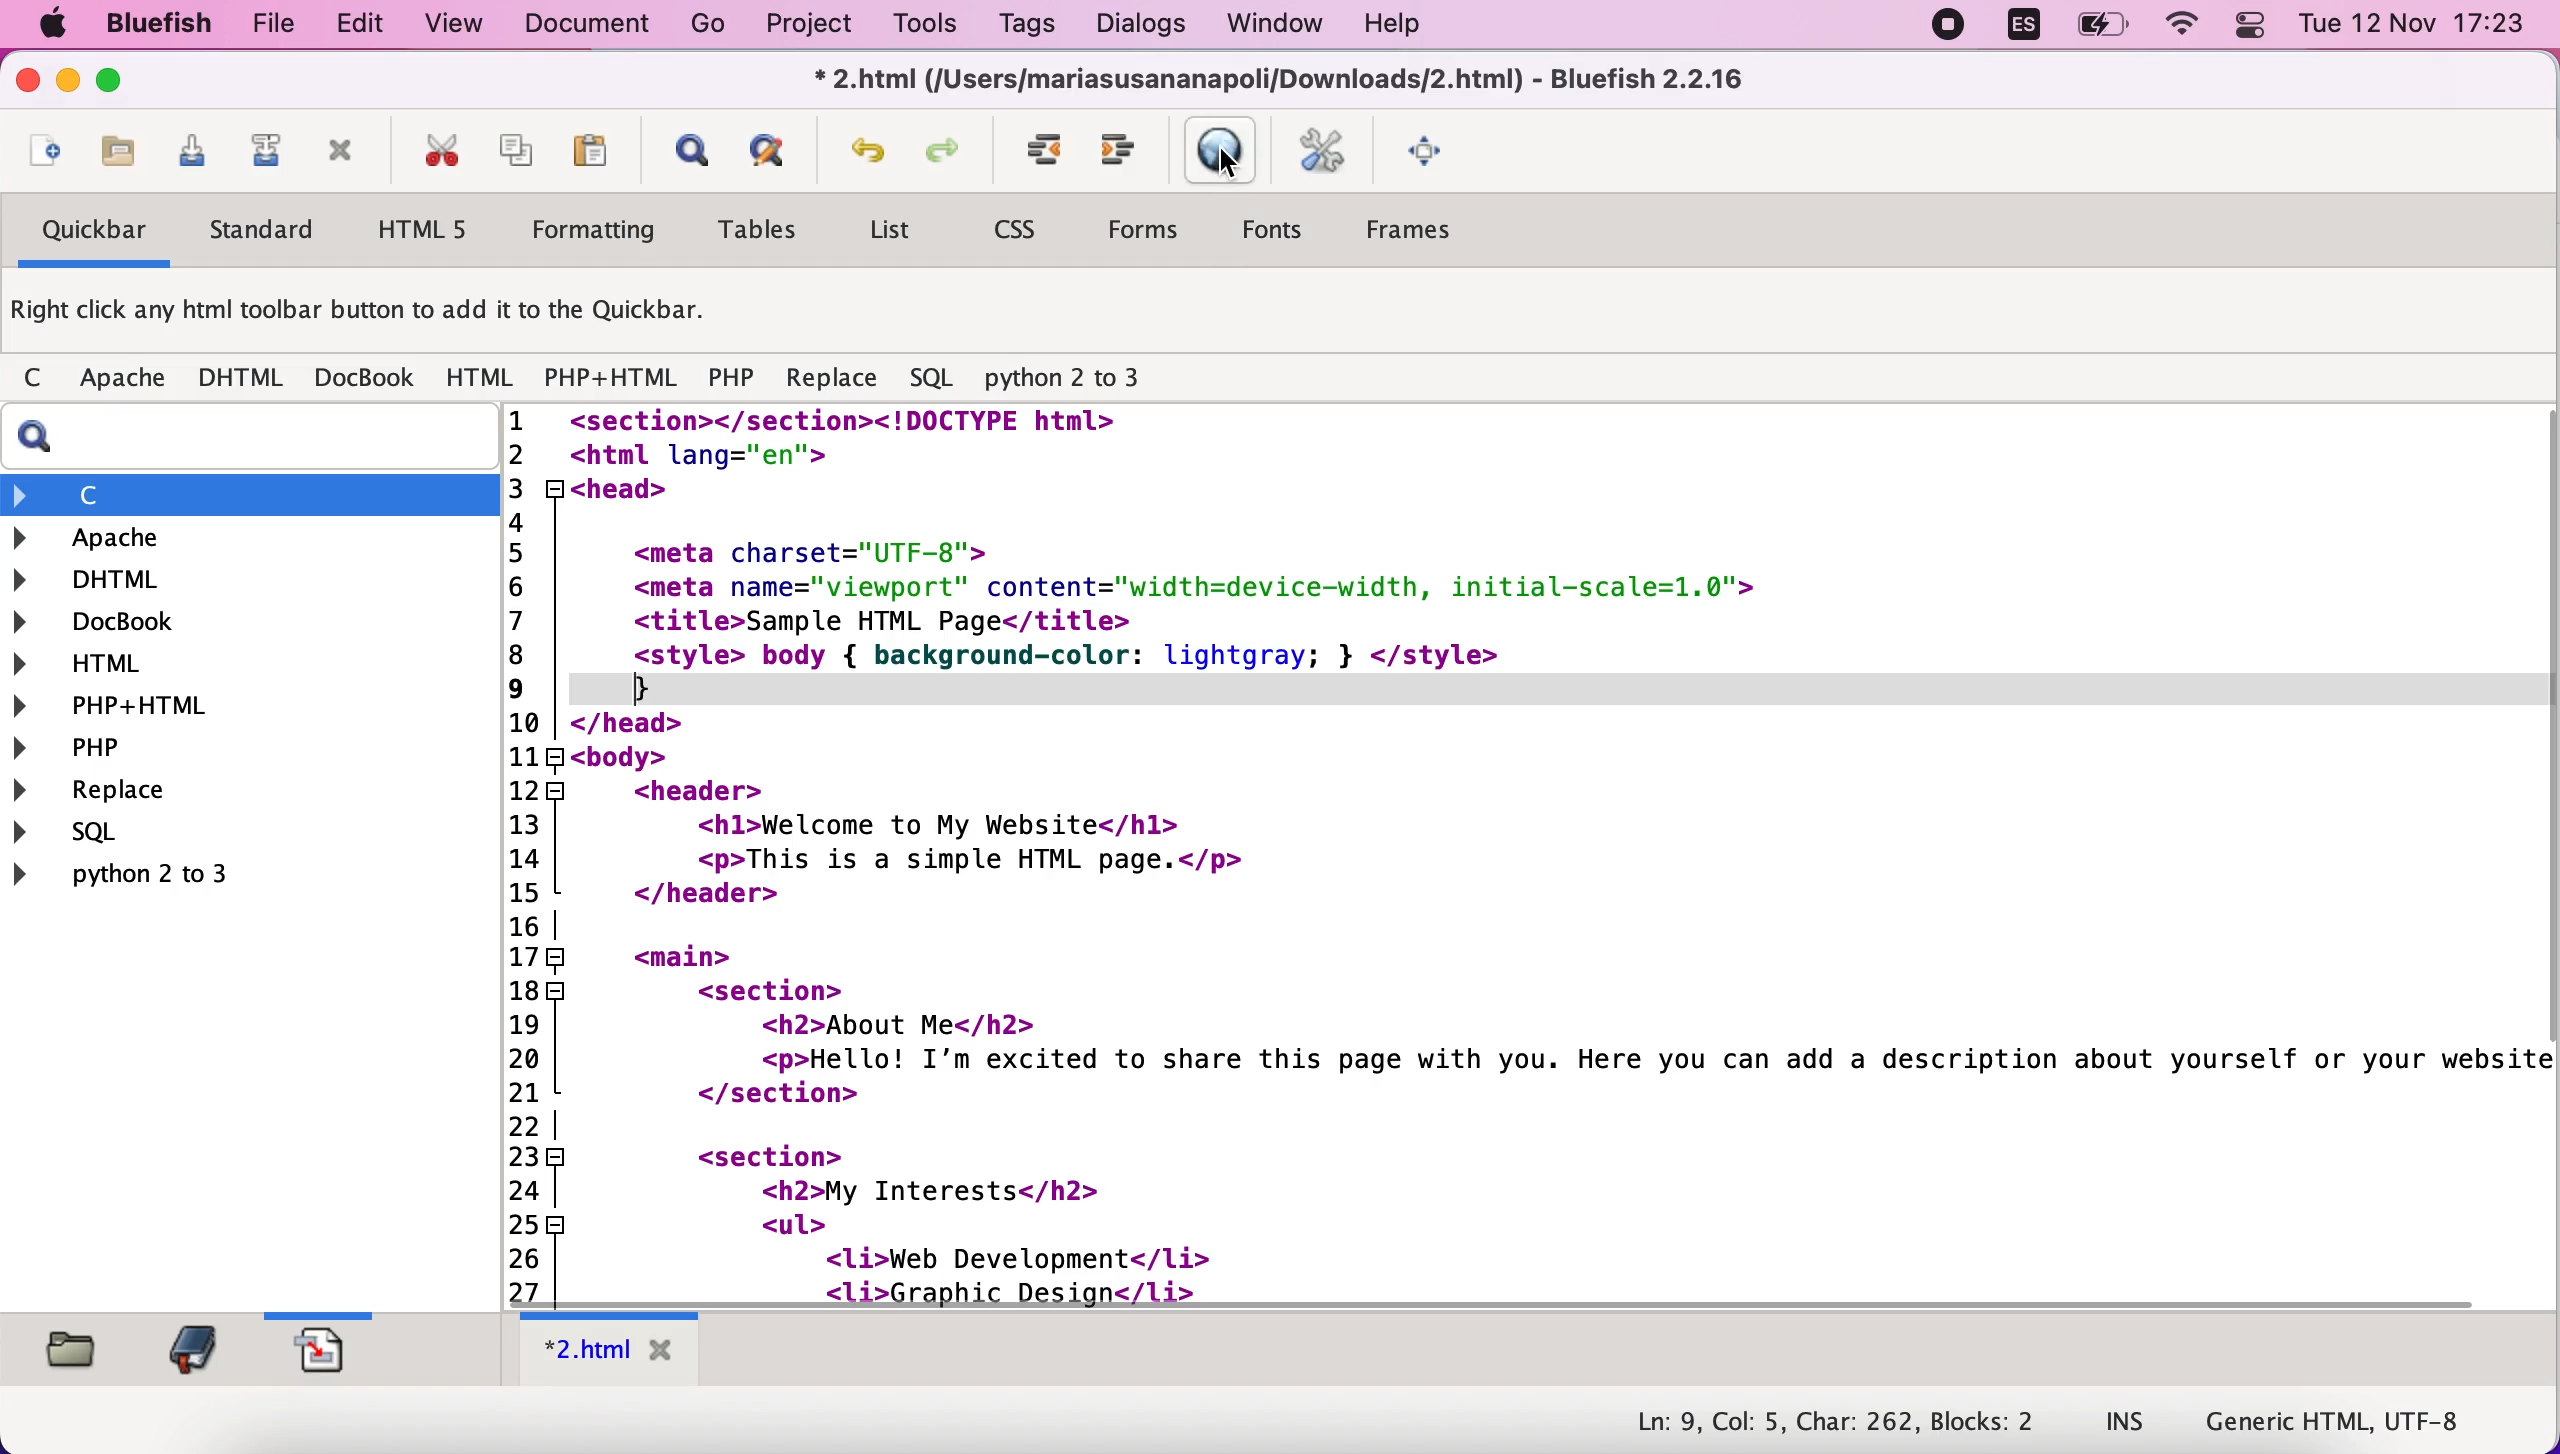 The width and height of the screenshot is (2560, 1454). I want to click on minimize, so click(69, 83).